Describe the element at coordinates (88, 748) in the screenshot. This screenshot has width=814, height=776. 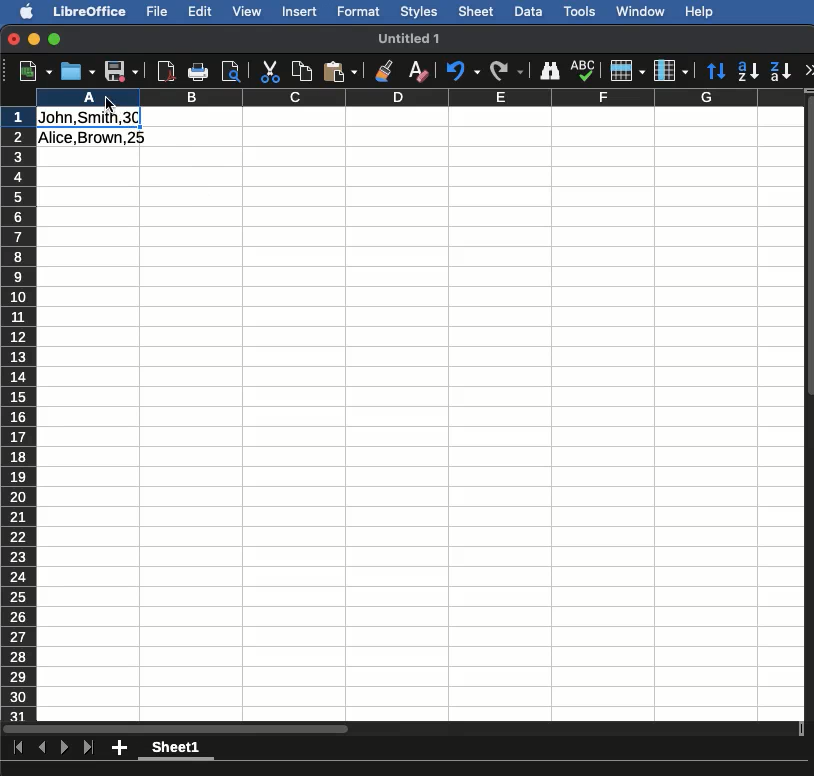
I see `Last sheet` at that location.